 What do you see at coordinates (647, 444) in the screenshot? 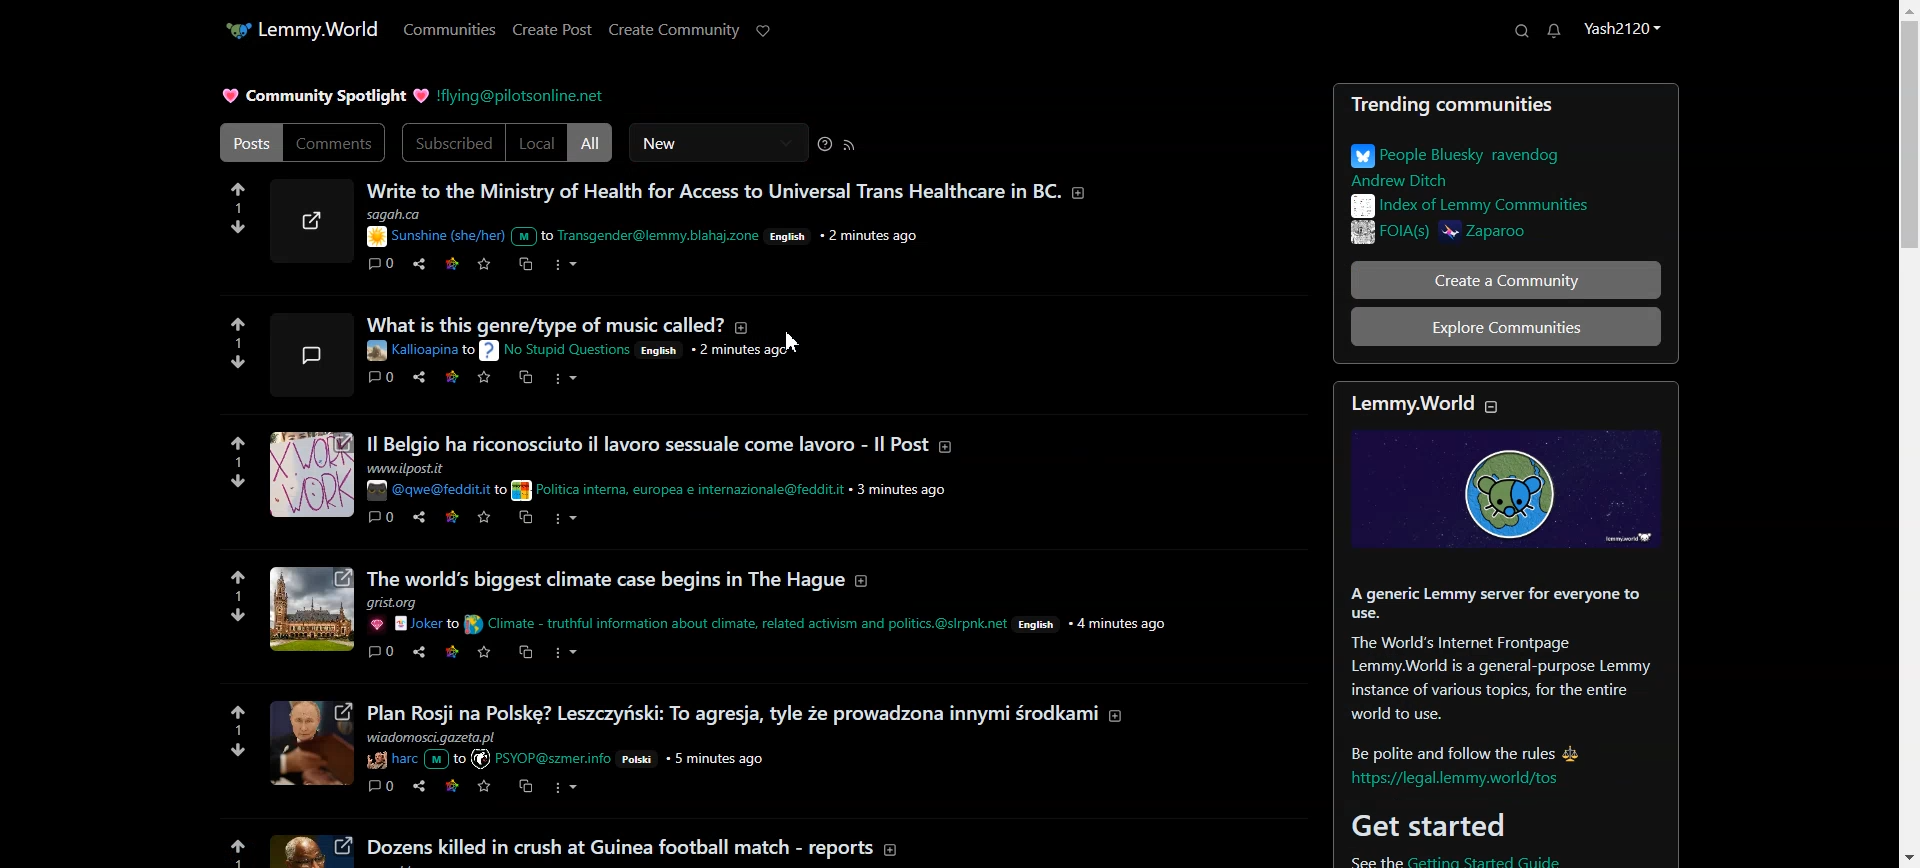
I see `text` at bounding box center [647, 444].